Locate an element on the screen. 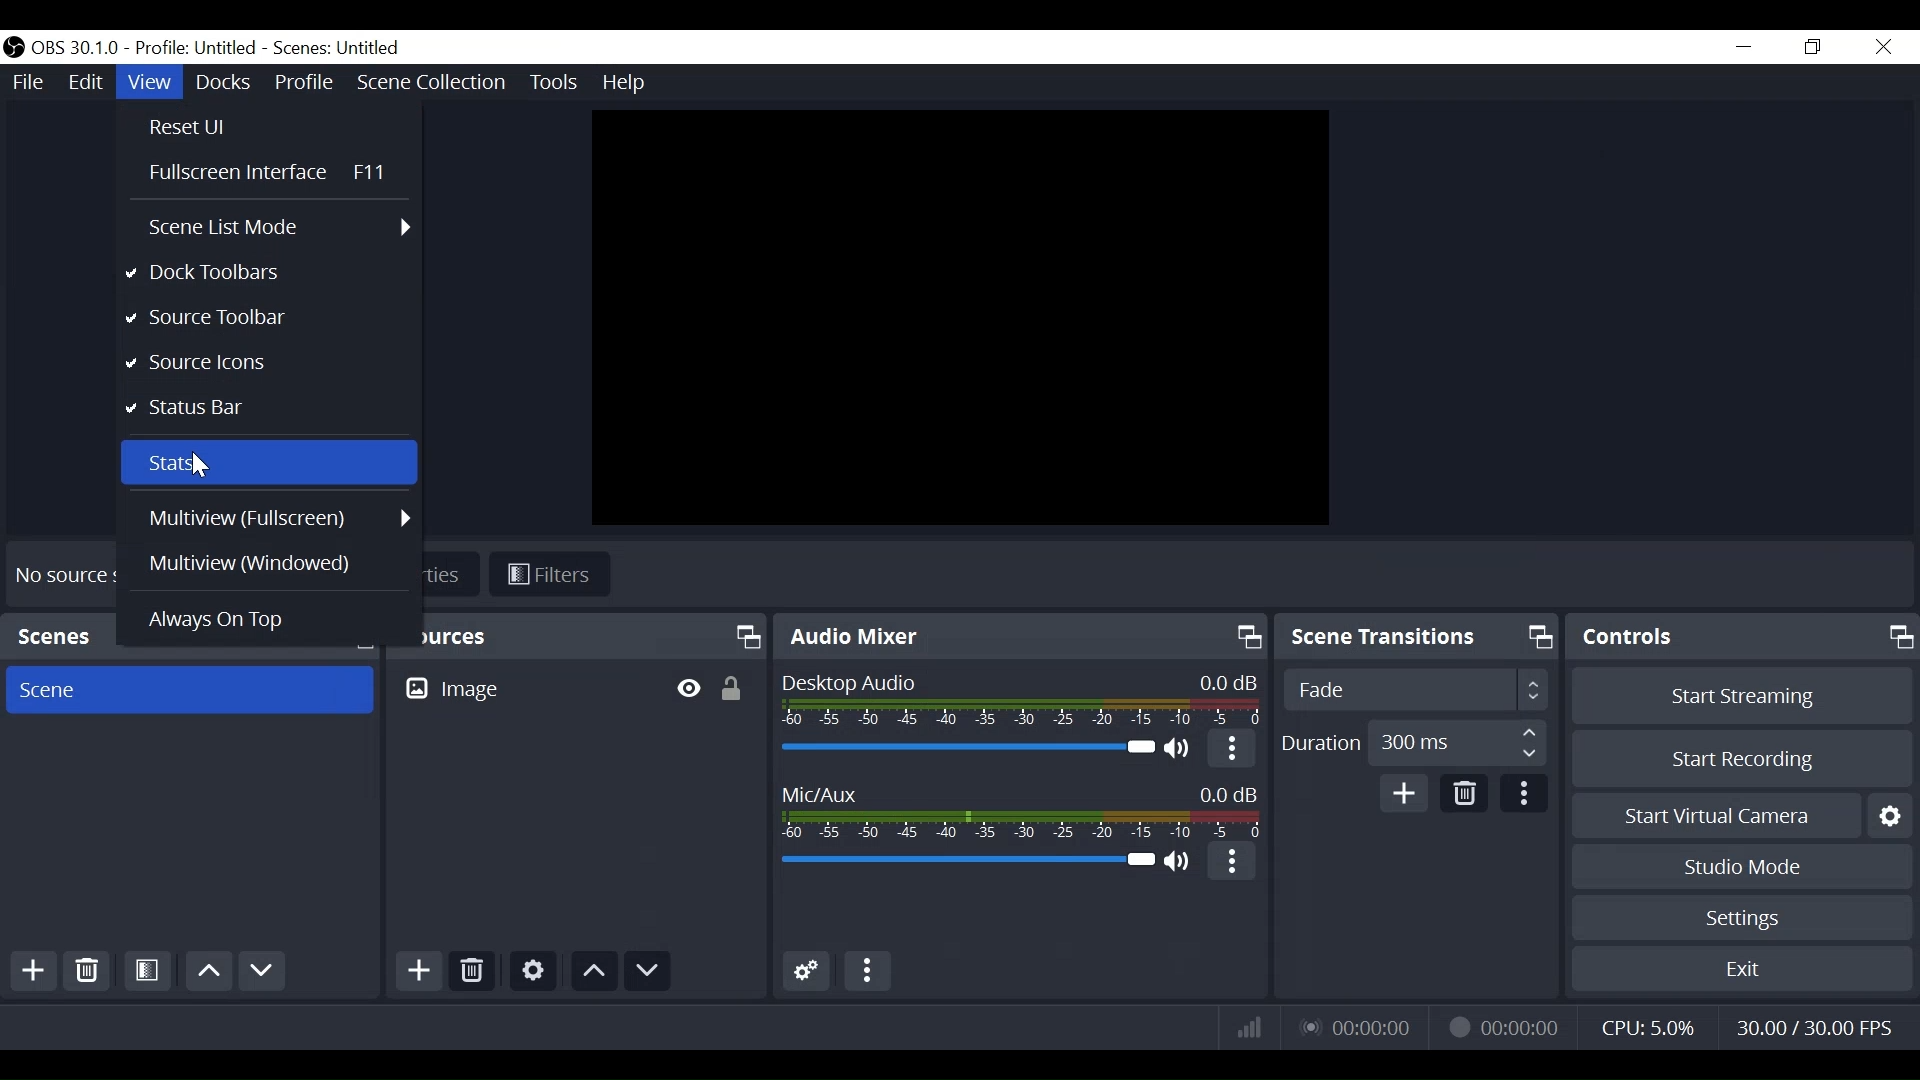  Image is located at coordinates (454, 688).